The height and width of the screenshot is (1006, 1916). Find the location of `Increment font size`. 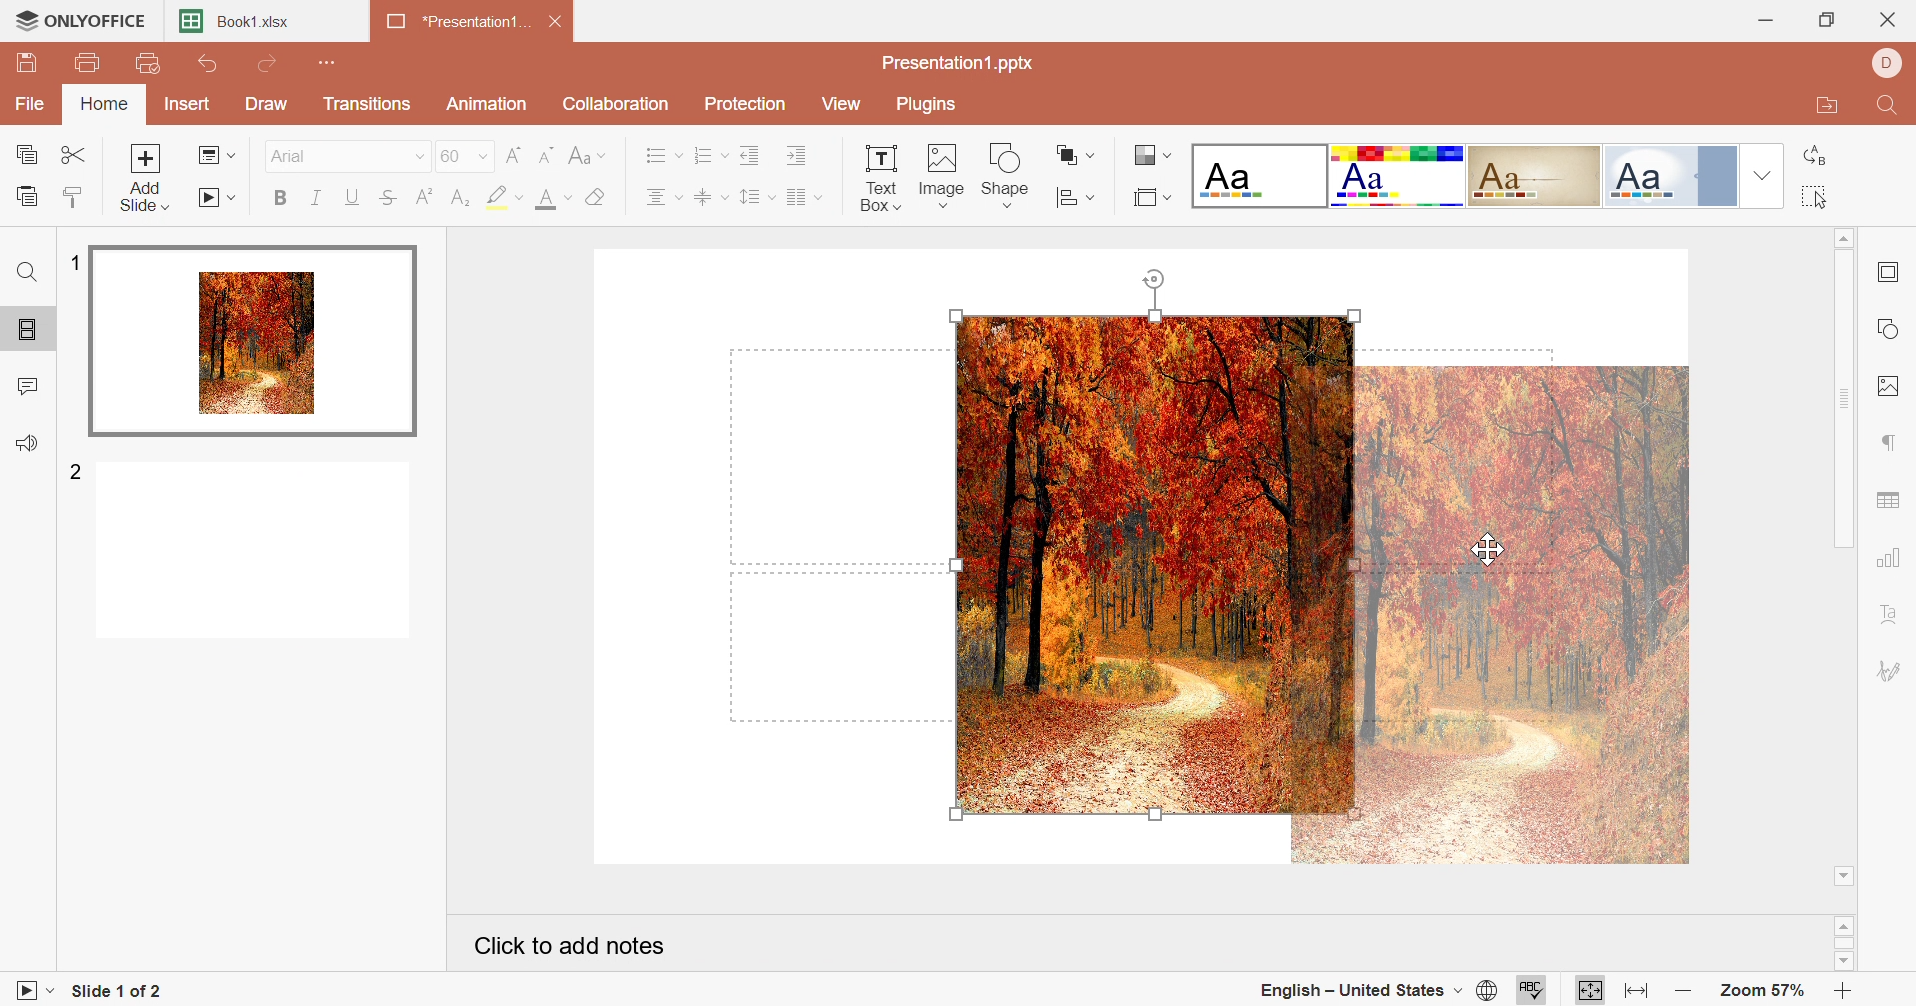

Increment font size is located at coordinates (513, 156).